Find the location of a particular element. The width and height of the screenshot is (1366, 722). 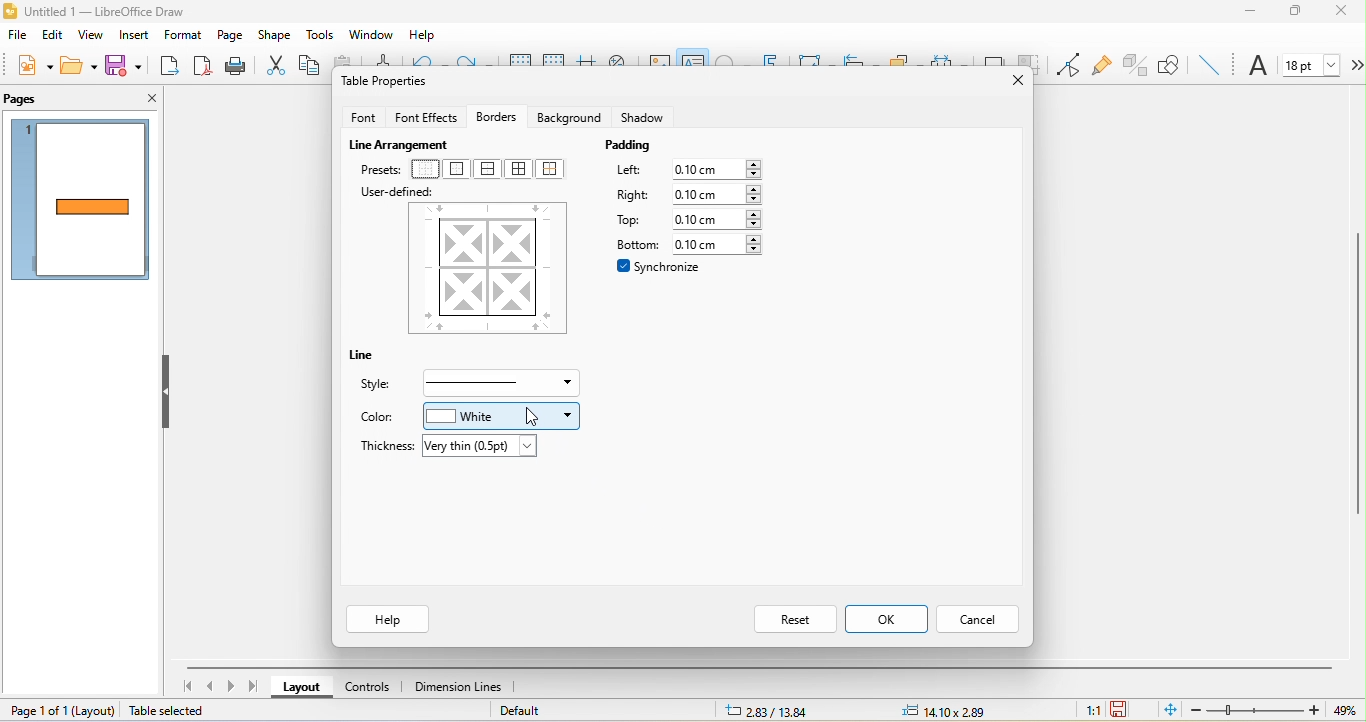

format is located at coordinates (185, 35).